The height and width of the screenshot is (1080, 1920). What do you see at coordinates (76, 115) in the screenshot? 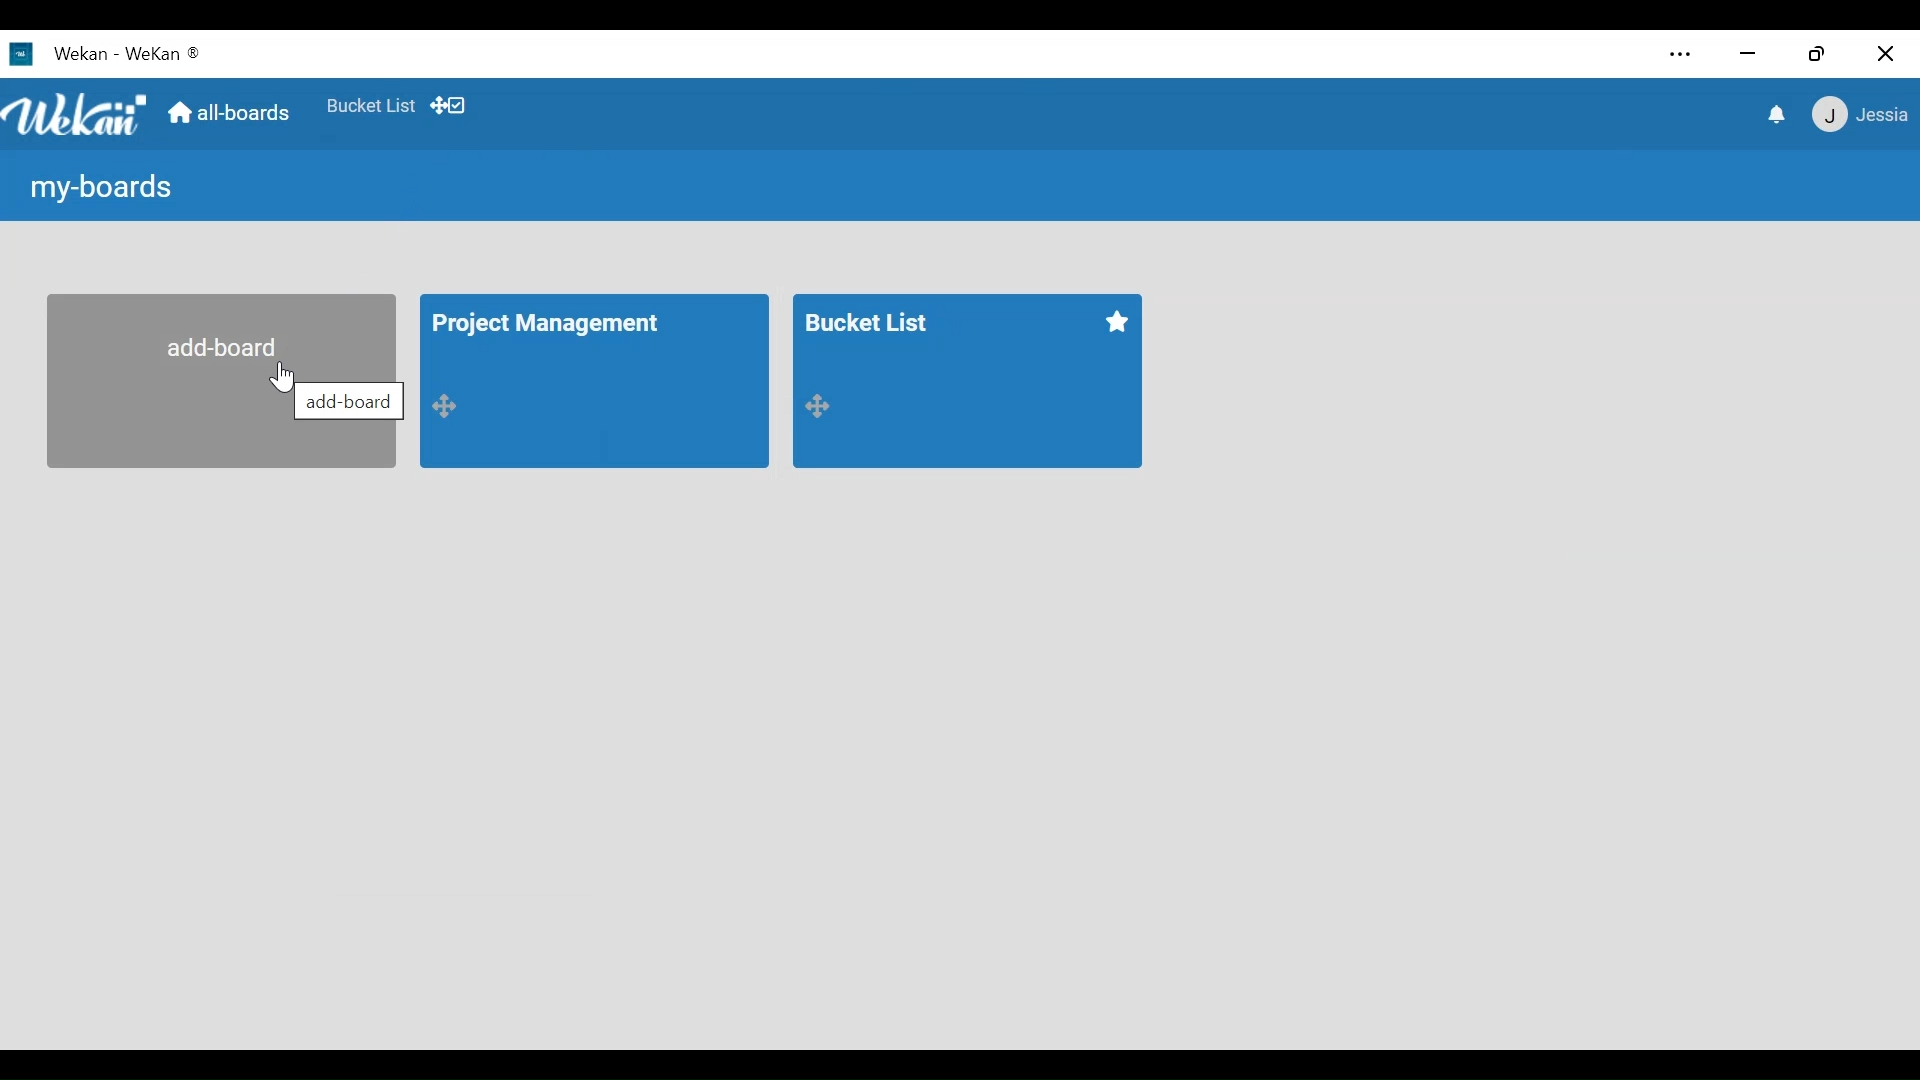
I see `Wekan  logo` at bounding box center [76, 115].